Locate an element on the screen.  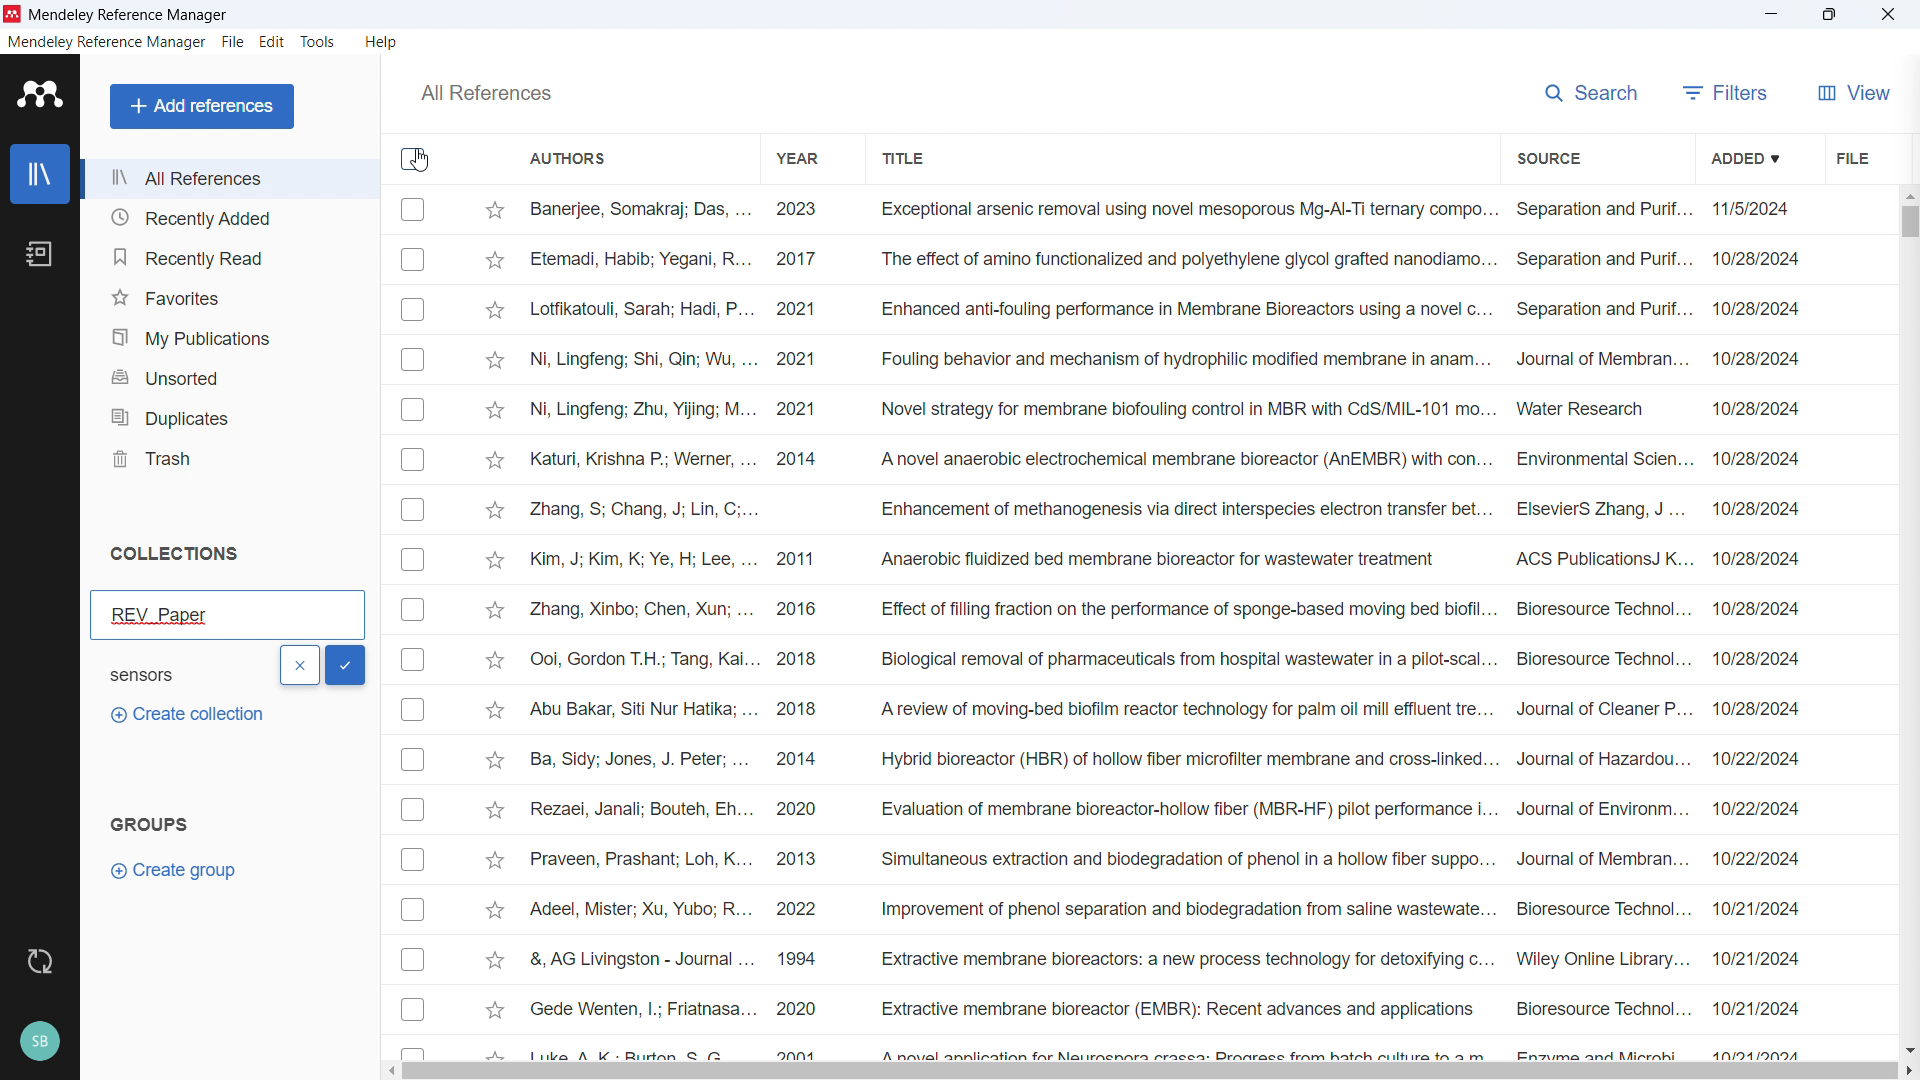
Library  is located at coordinates (39, 173).